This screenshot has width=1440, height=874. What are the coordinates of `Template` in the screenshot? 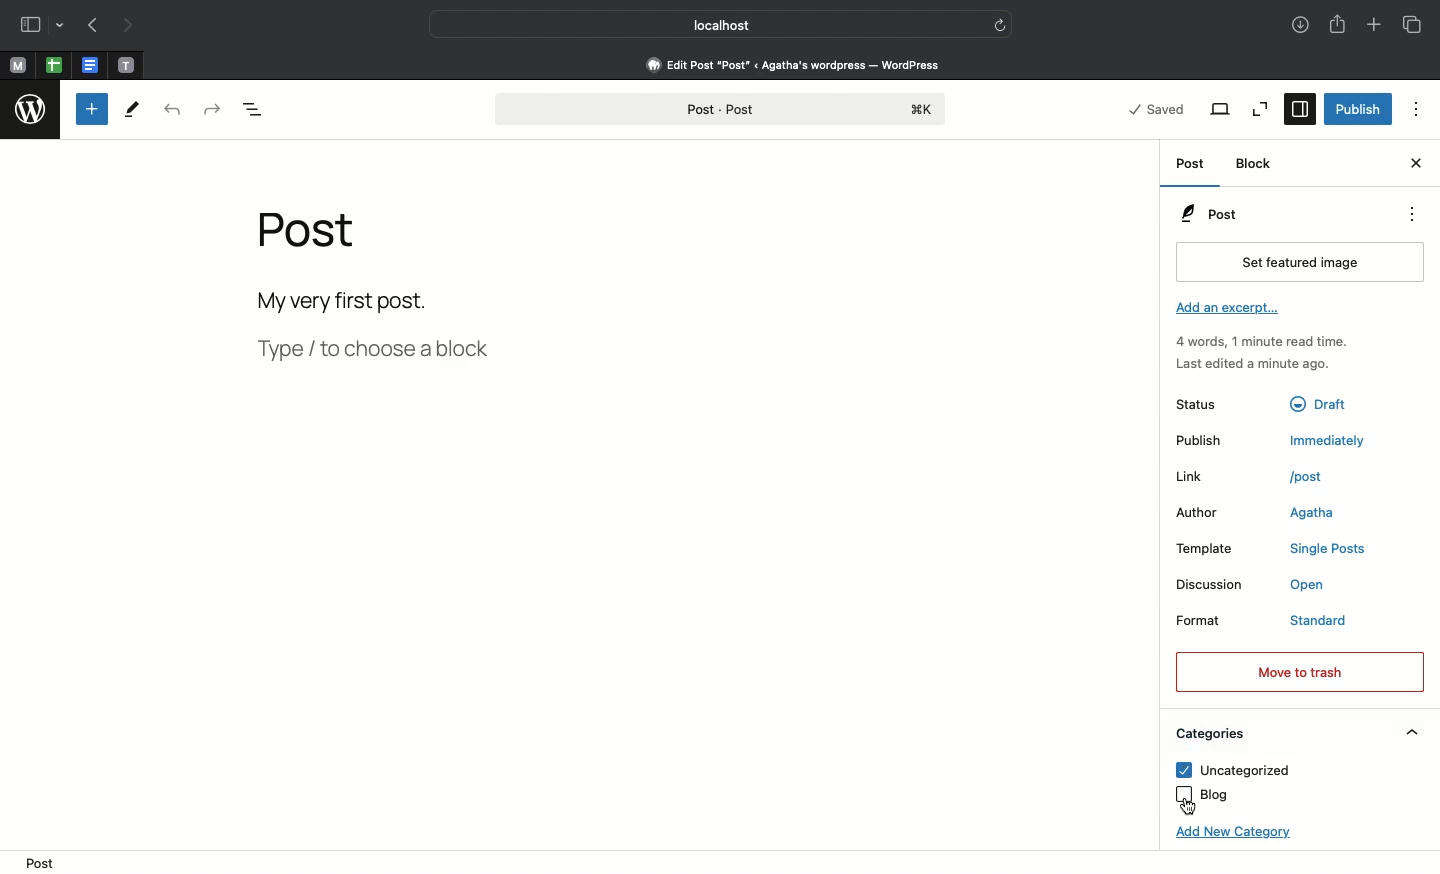 It's located at (1216, 549).